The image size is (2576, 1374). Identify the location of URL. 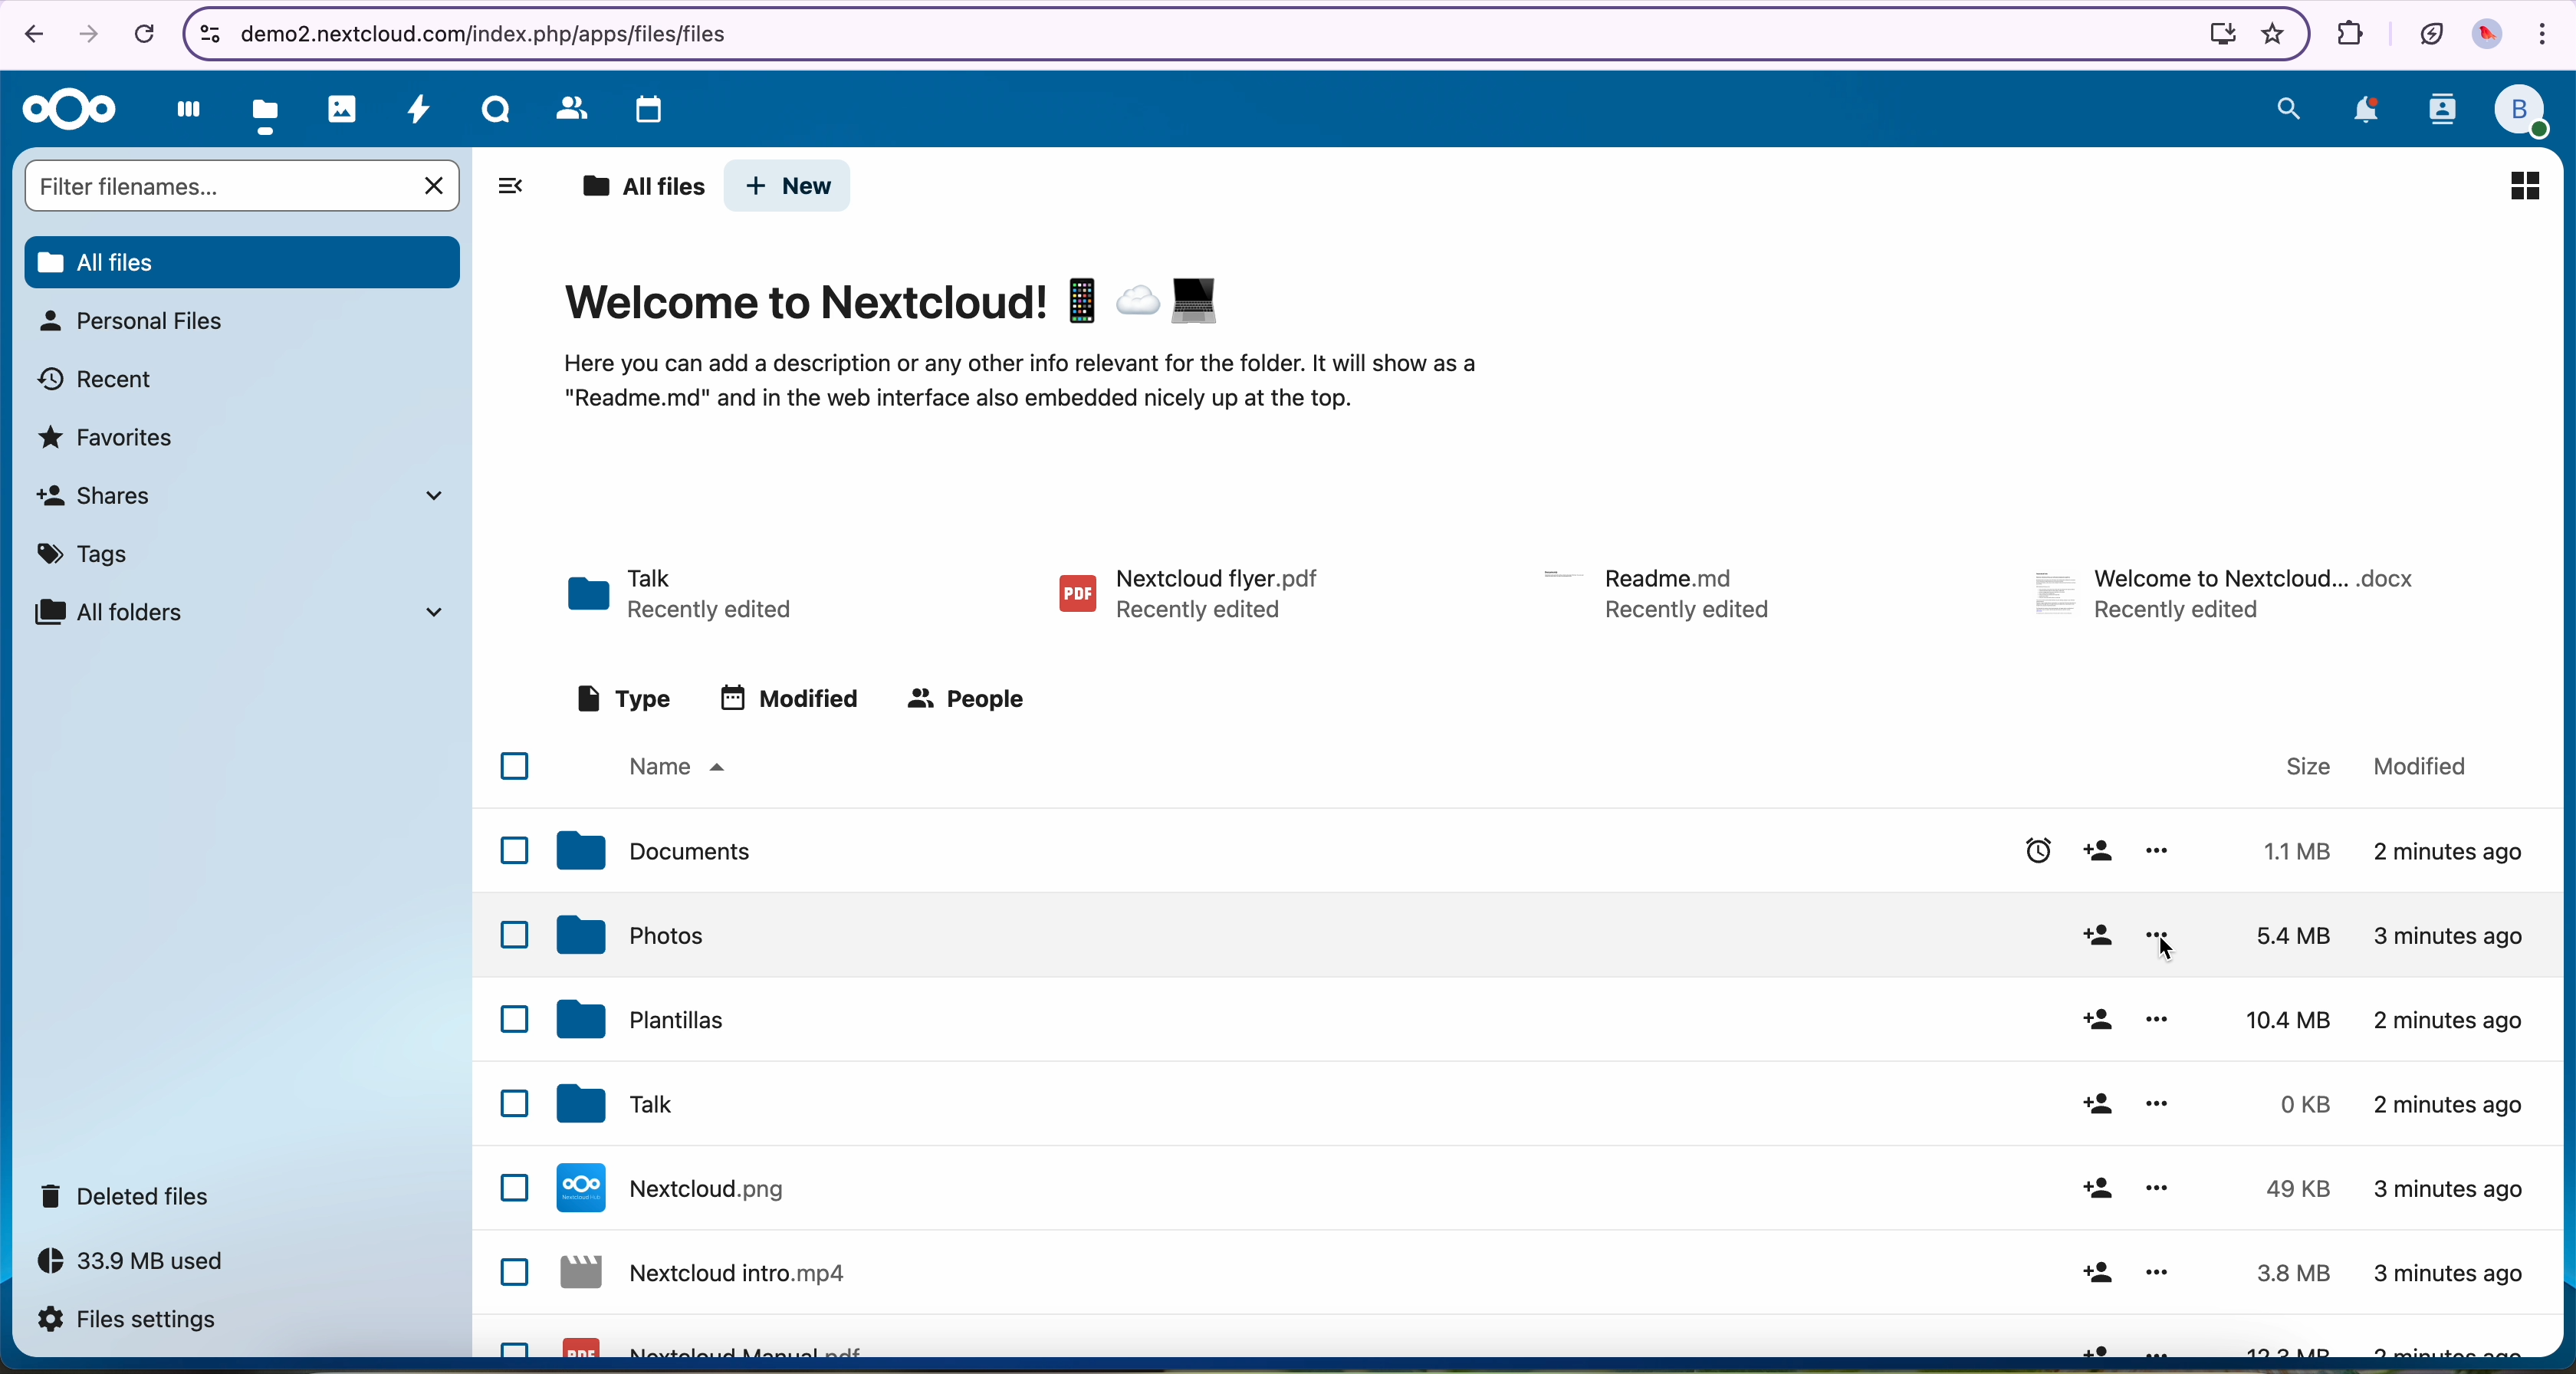
(499, 32).